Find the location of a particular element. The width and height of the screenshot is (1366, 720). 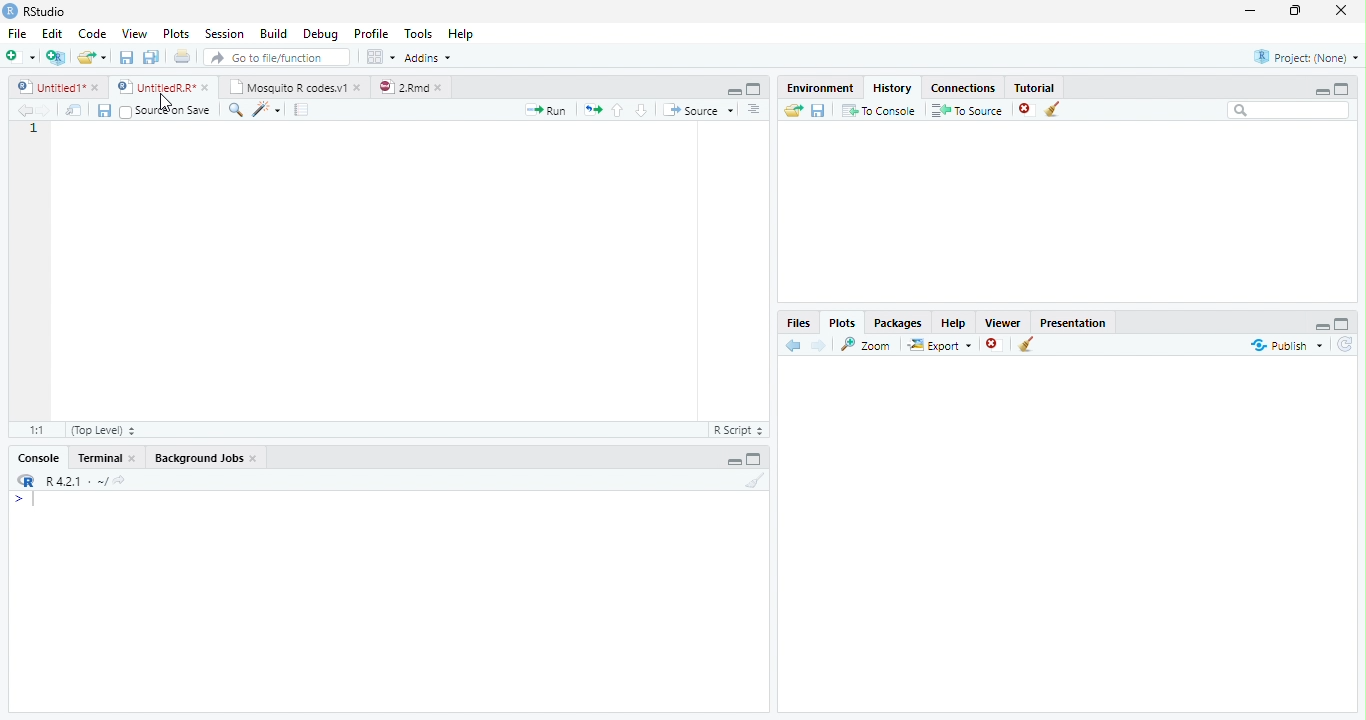

T0 Console is located at coordinates (878, 109).